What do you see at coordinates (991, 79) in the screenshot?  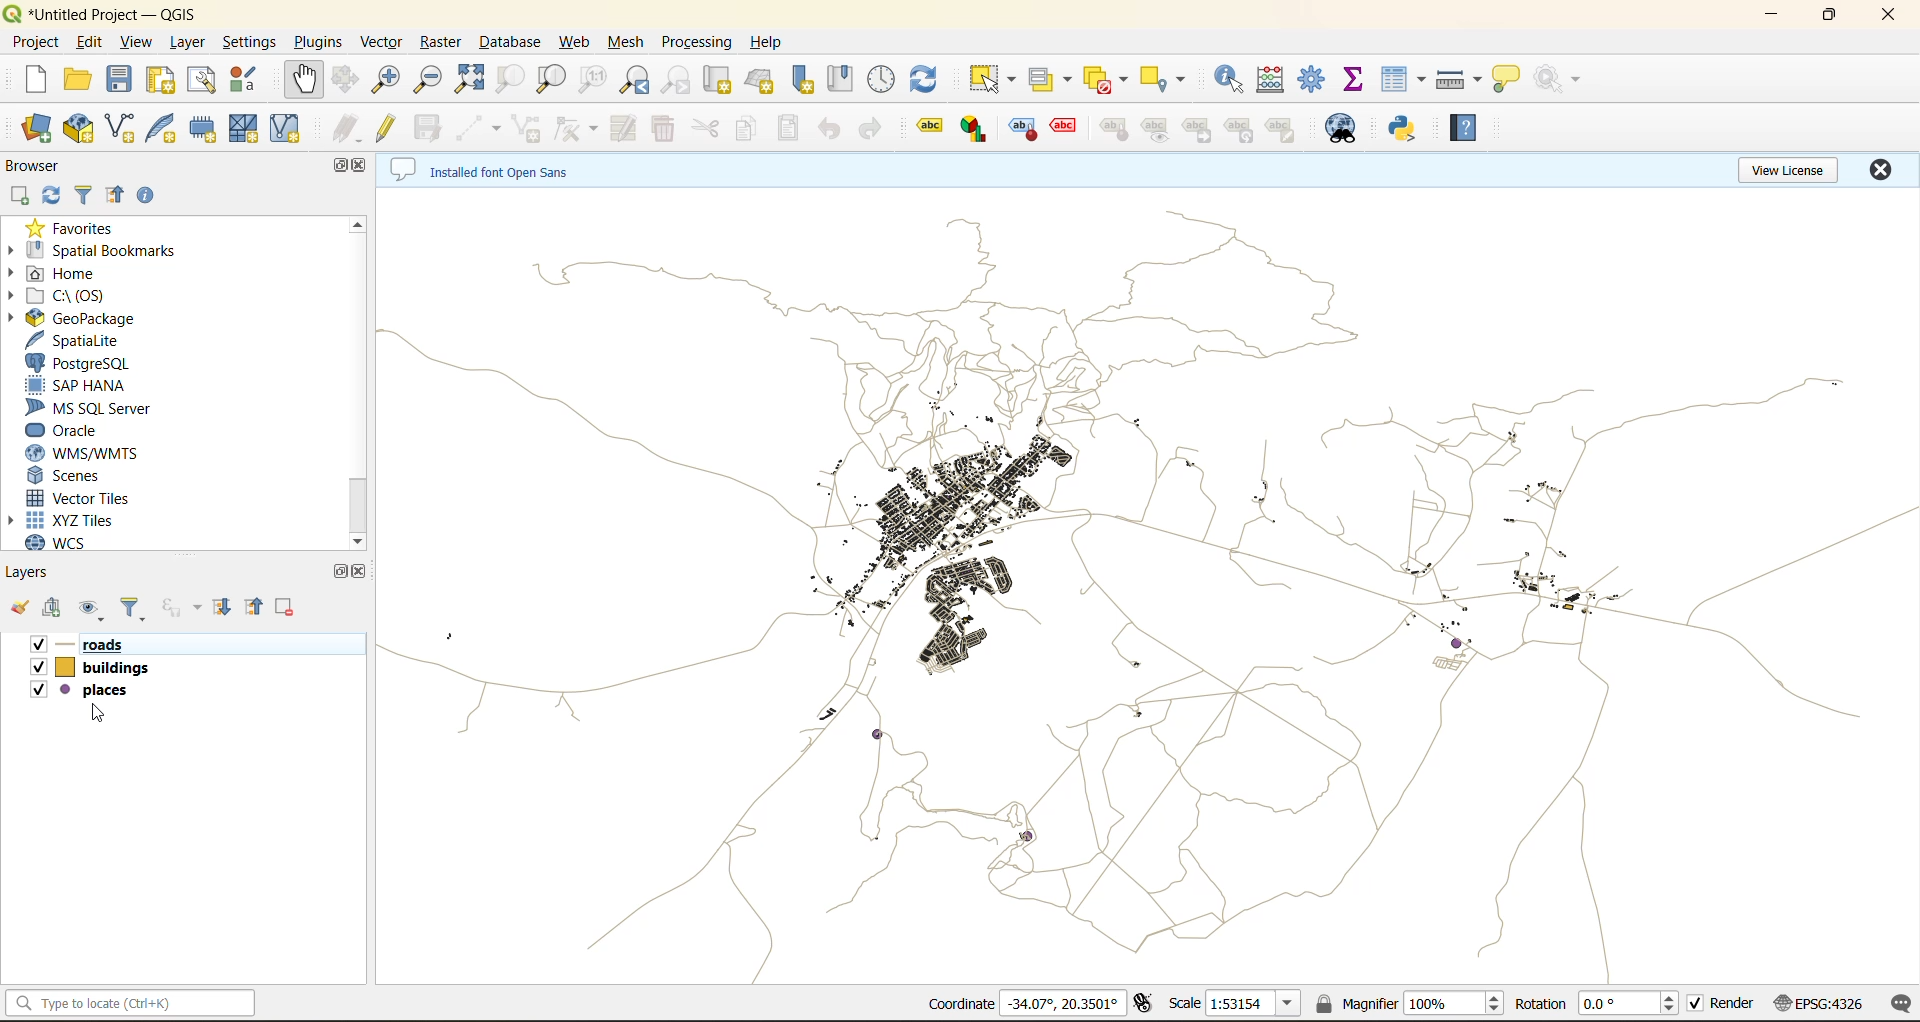 I see `select ` at bounding box center [991, 79].